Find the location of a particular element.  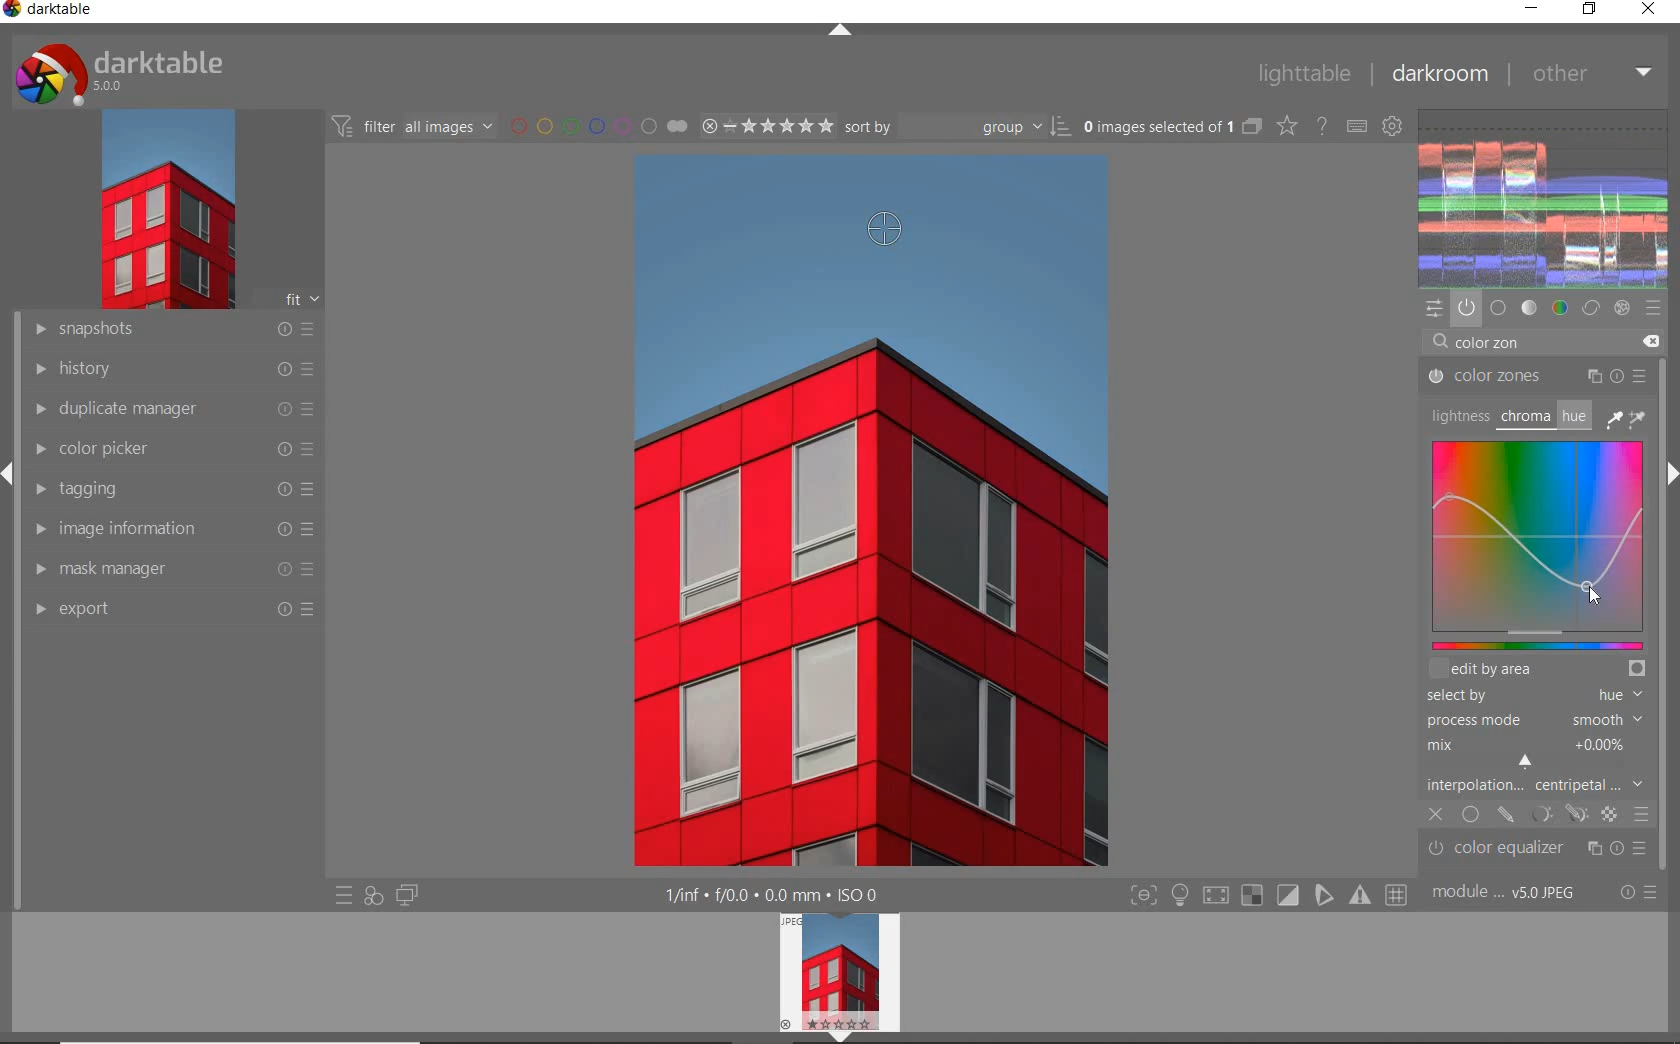

snapshots is located at coordinates (170, 332).